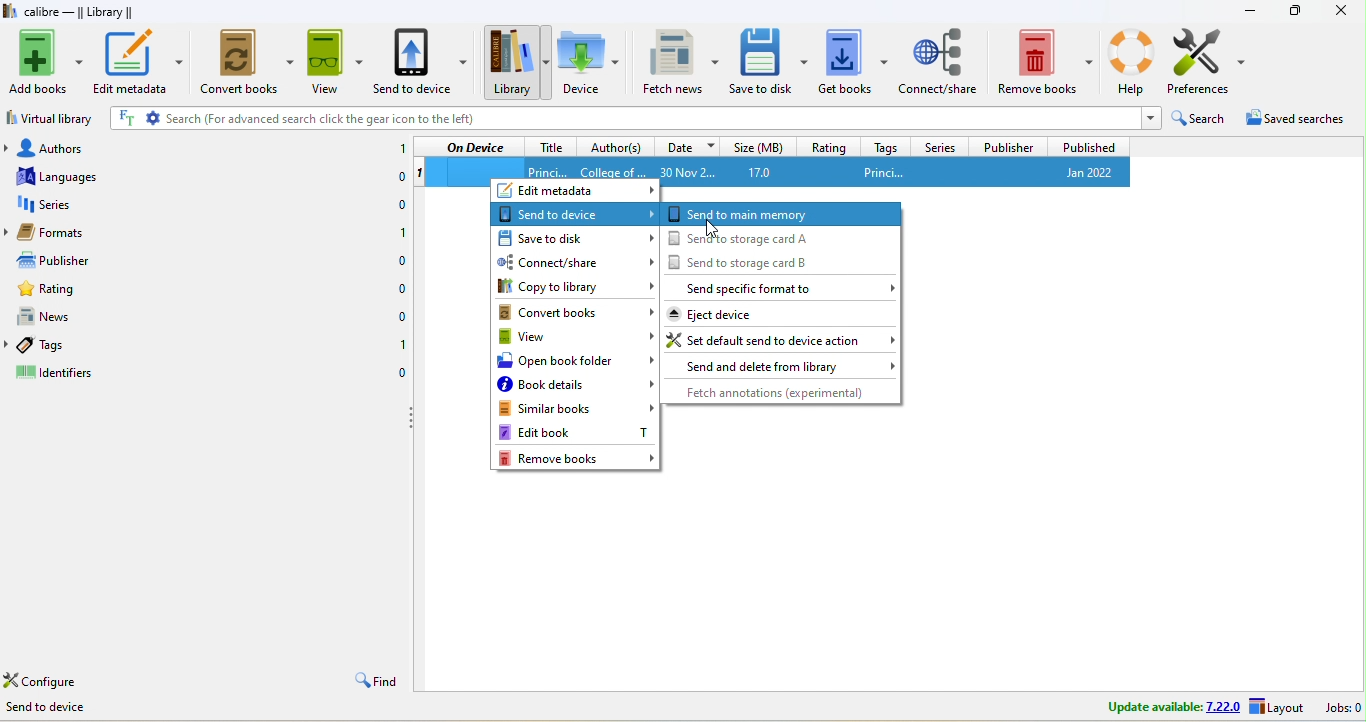 The width and height of the screenshot is (1366, 722). Describe the element at coordinates (574, 337) in the screenshot. I see `view` at that location.